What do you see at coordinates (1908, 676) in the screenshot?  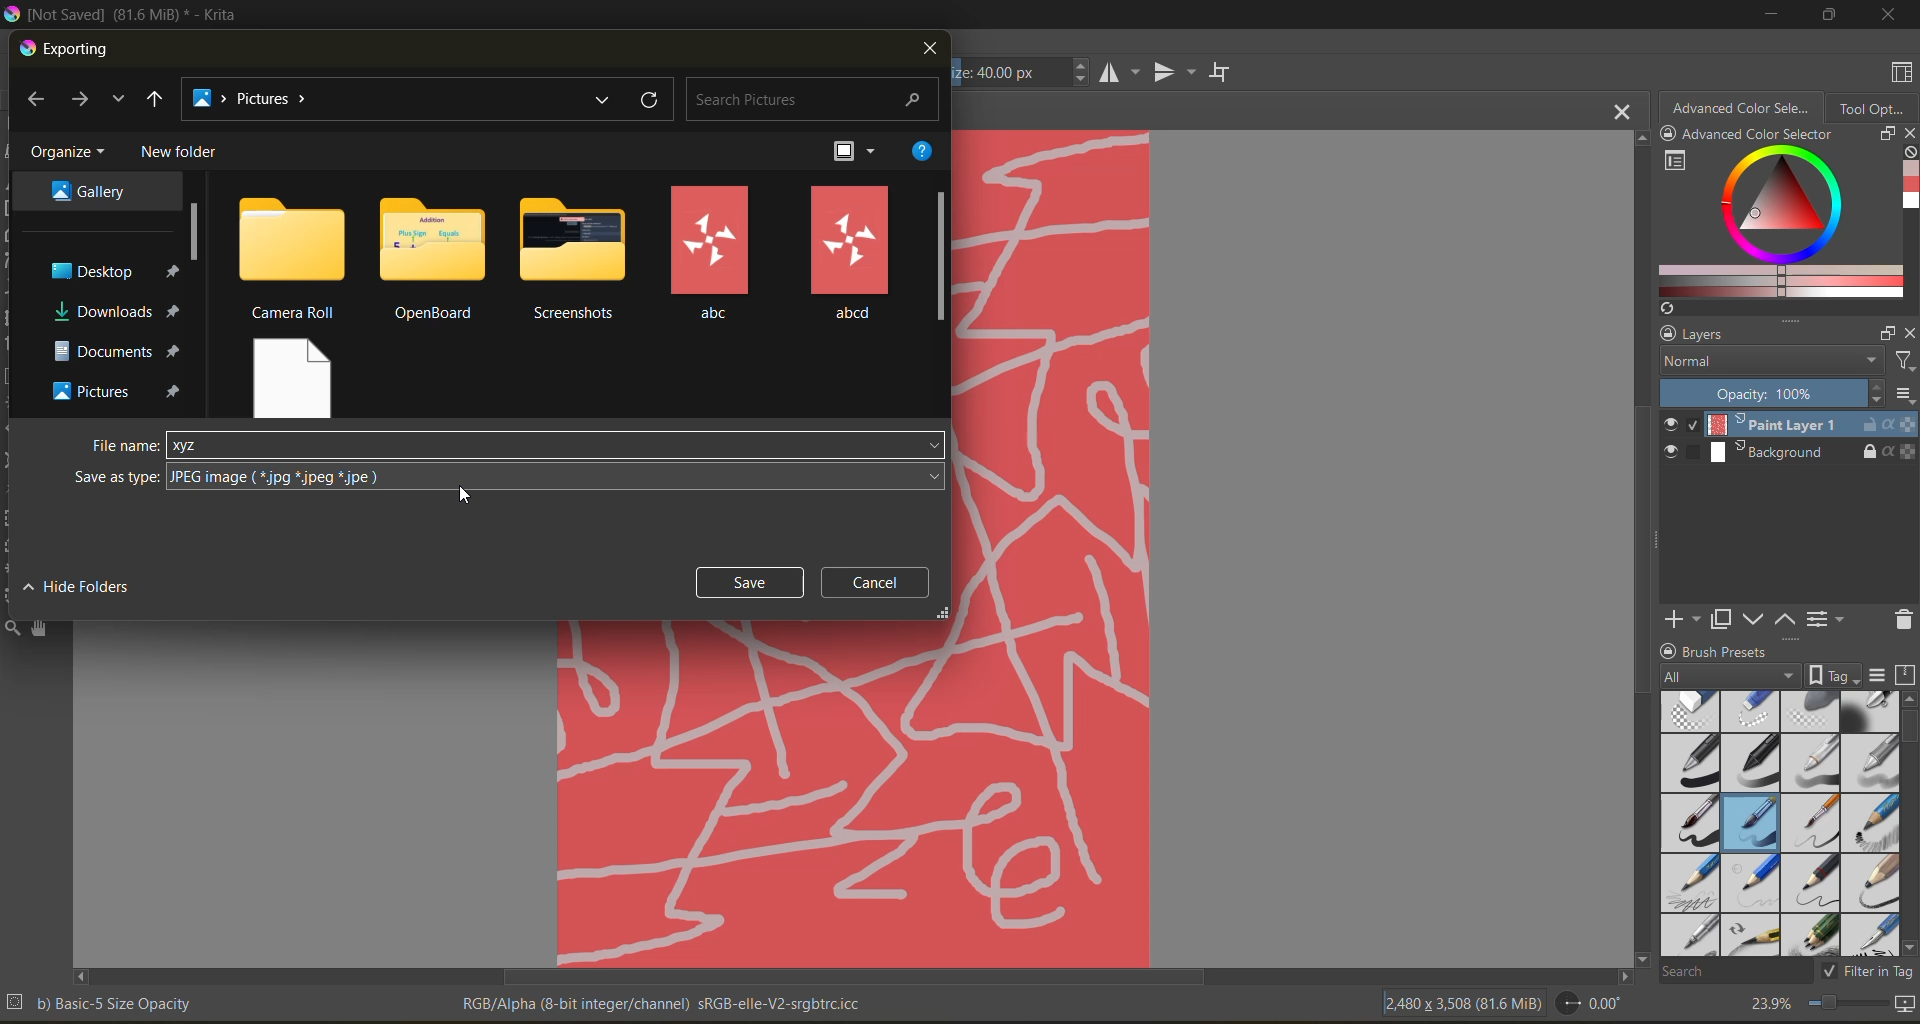 I see `storage resources` at bounding box center [1908, 676].